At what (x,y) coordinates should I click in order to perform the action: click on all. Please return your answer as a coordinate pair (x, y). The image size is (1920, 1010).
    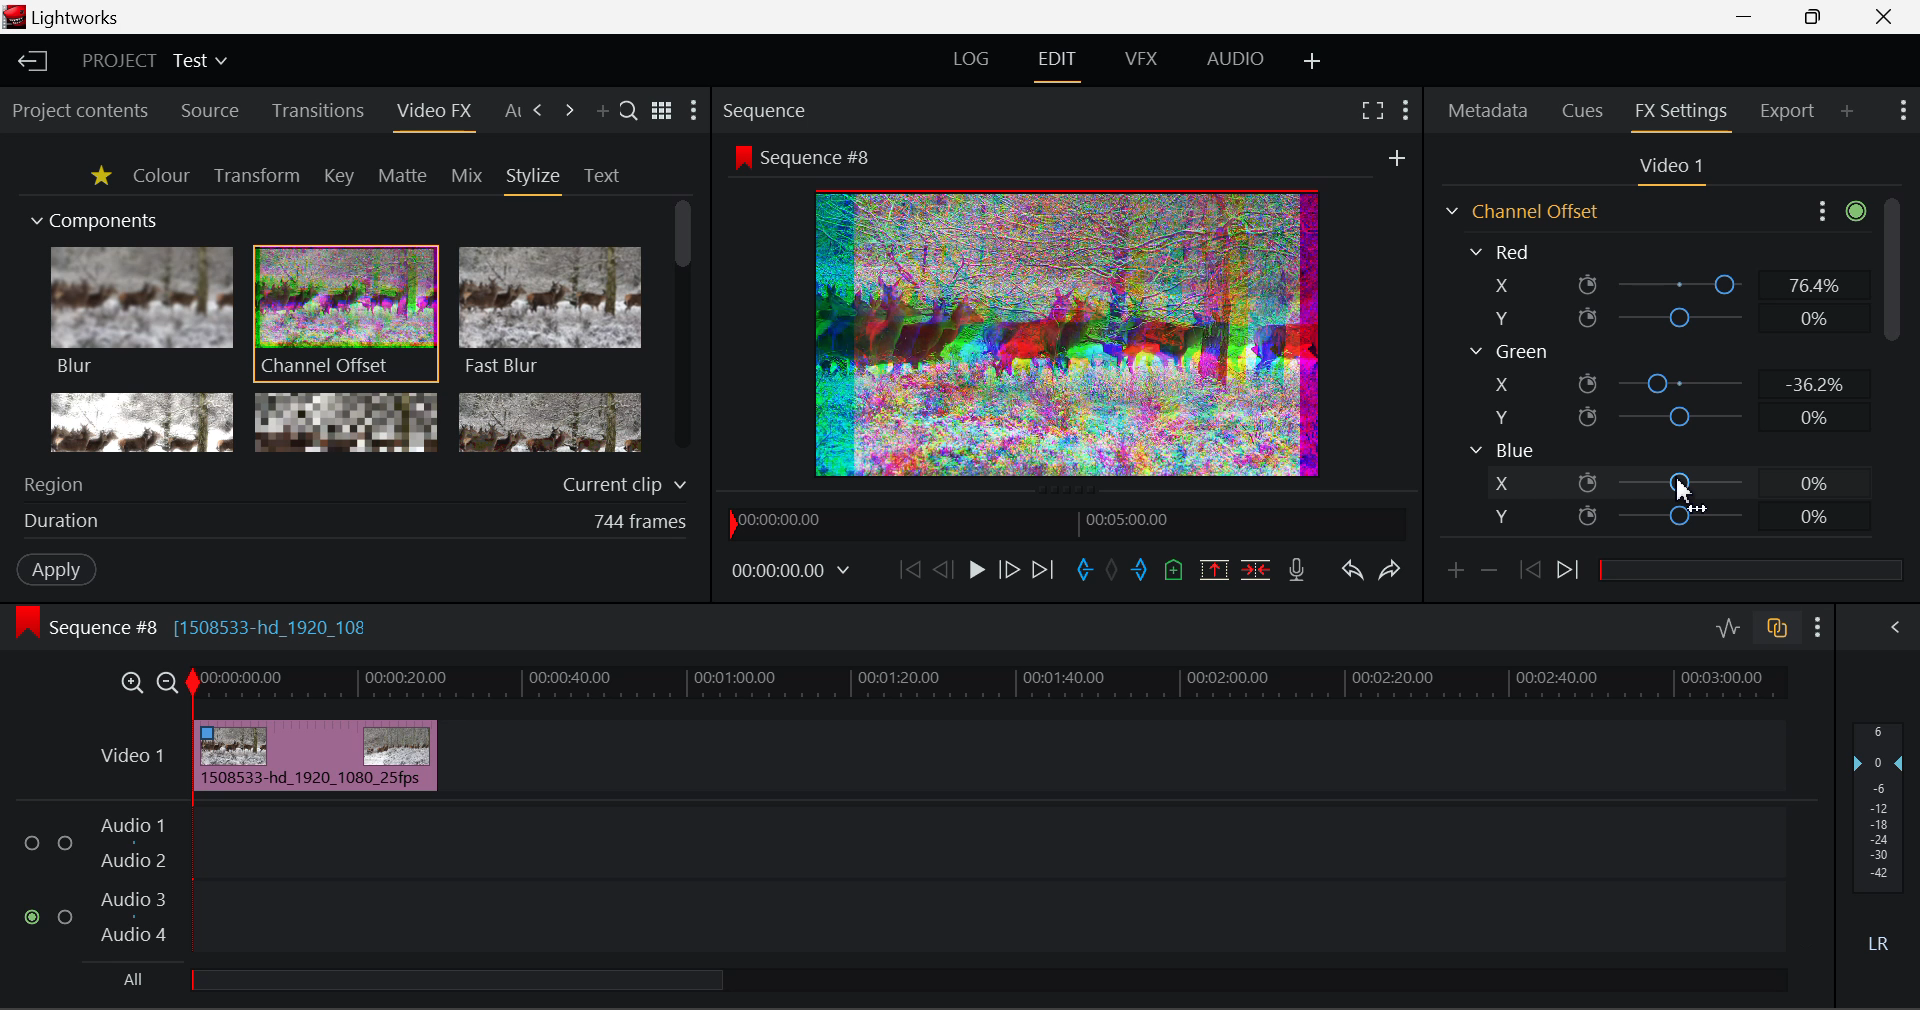
    Looking at the image, I should click on (412, 980).